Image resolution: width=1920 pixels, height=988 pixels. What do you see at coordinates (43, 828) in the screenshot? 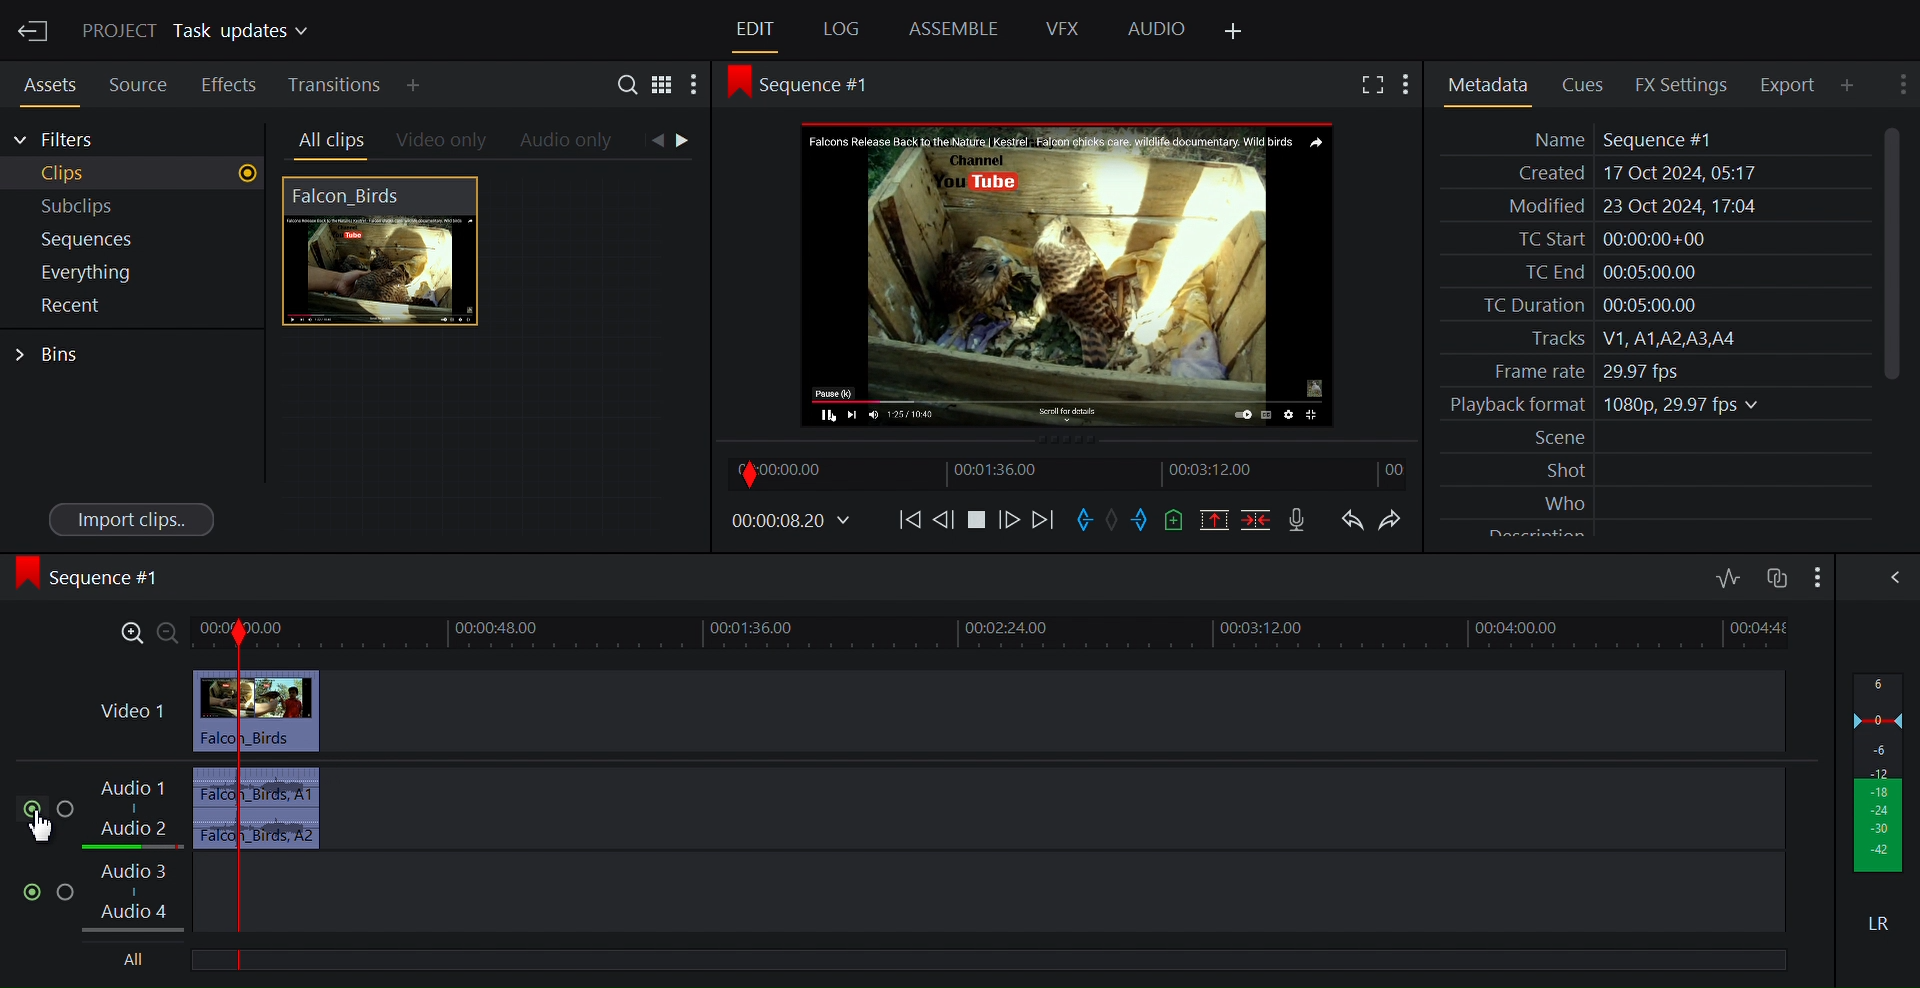
I see `Cursor` at bounding box center [43, 828].